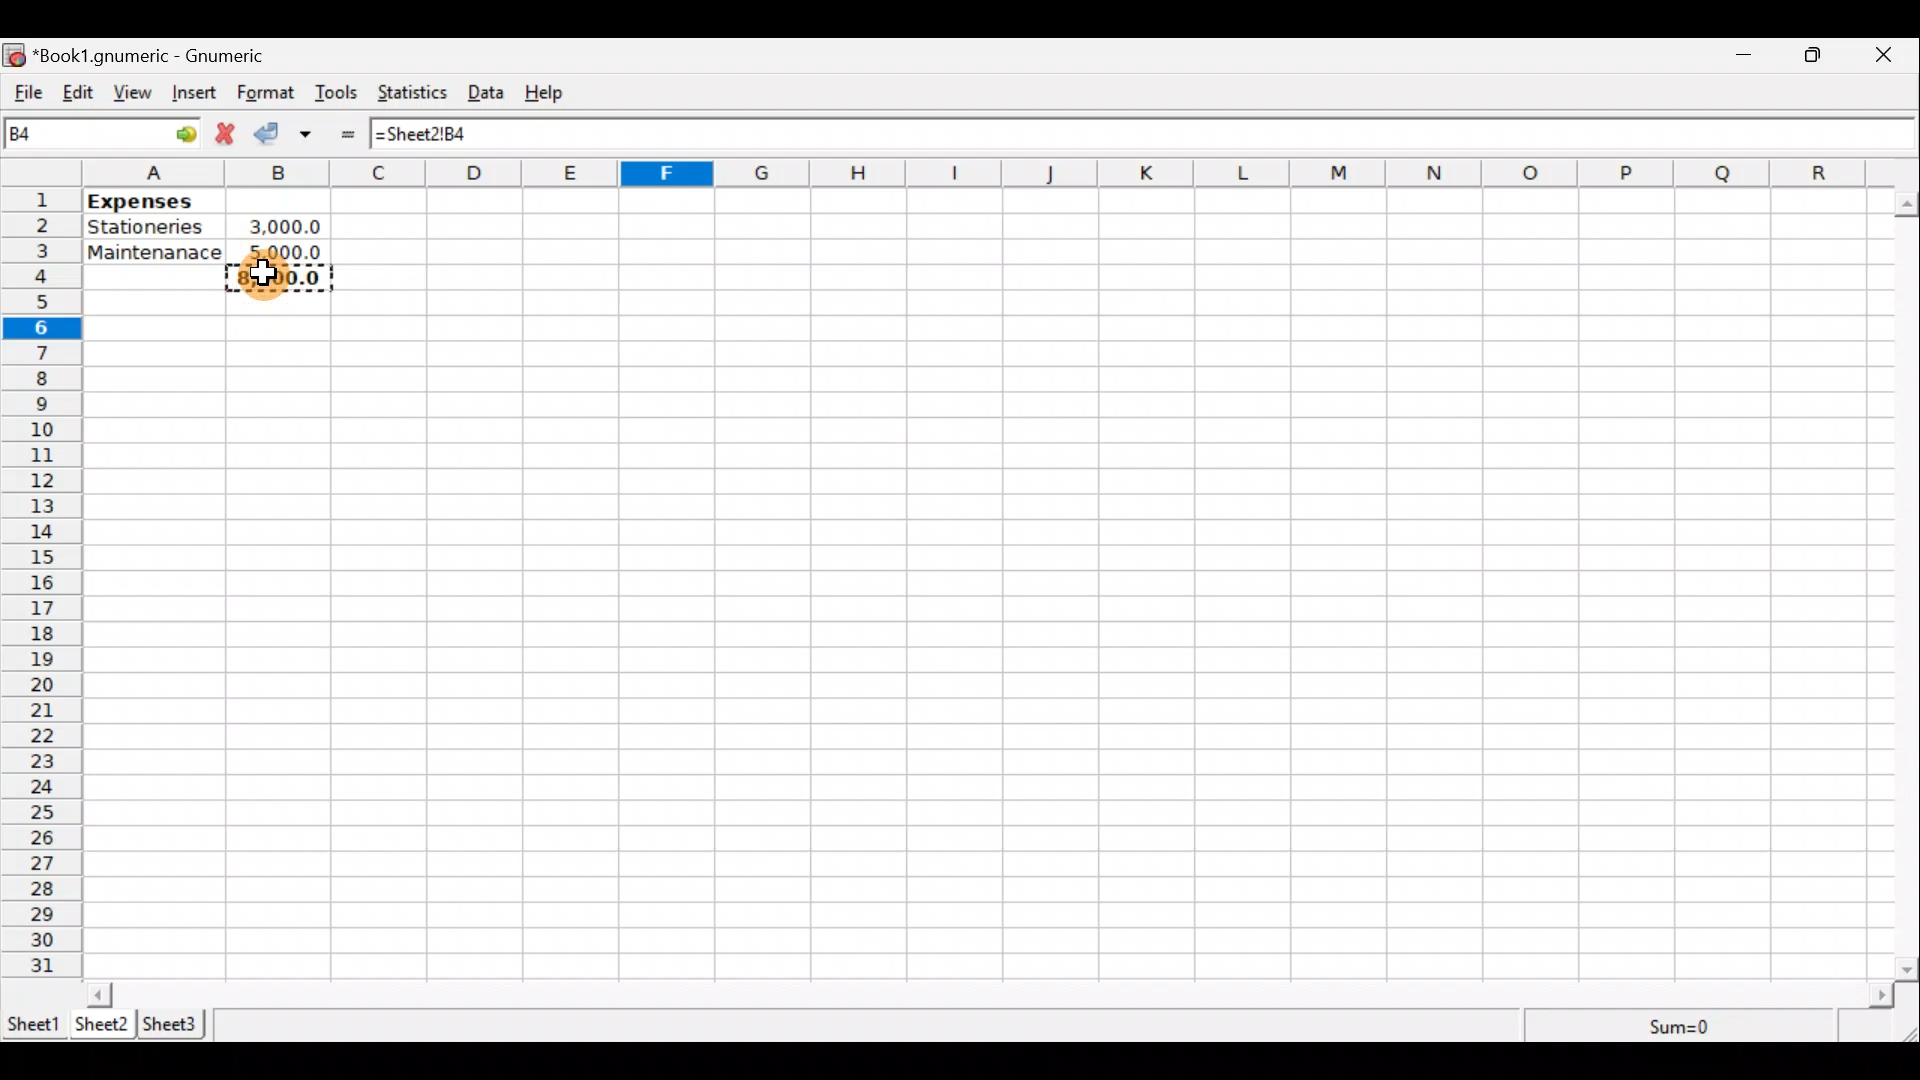 The image size is (1920, 1080). What do you see at coordinates (40, 586) in the screenshot?
I see `numbering column` at bounding box center [40, 586].